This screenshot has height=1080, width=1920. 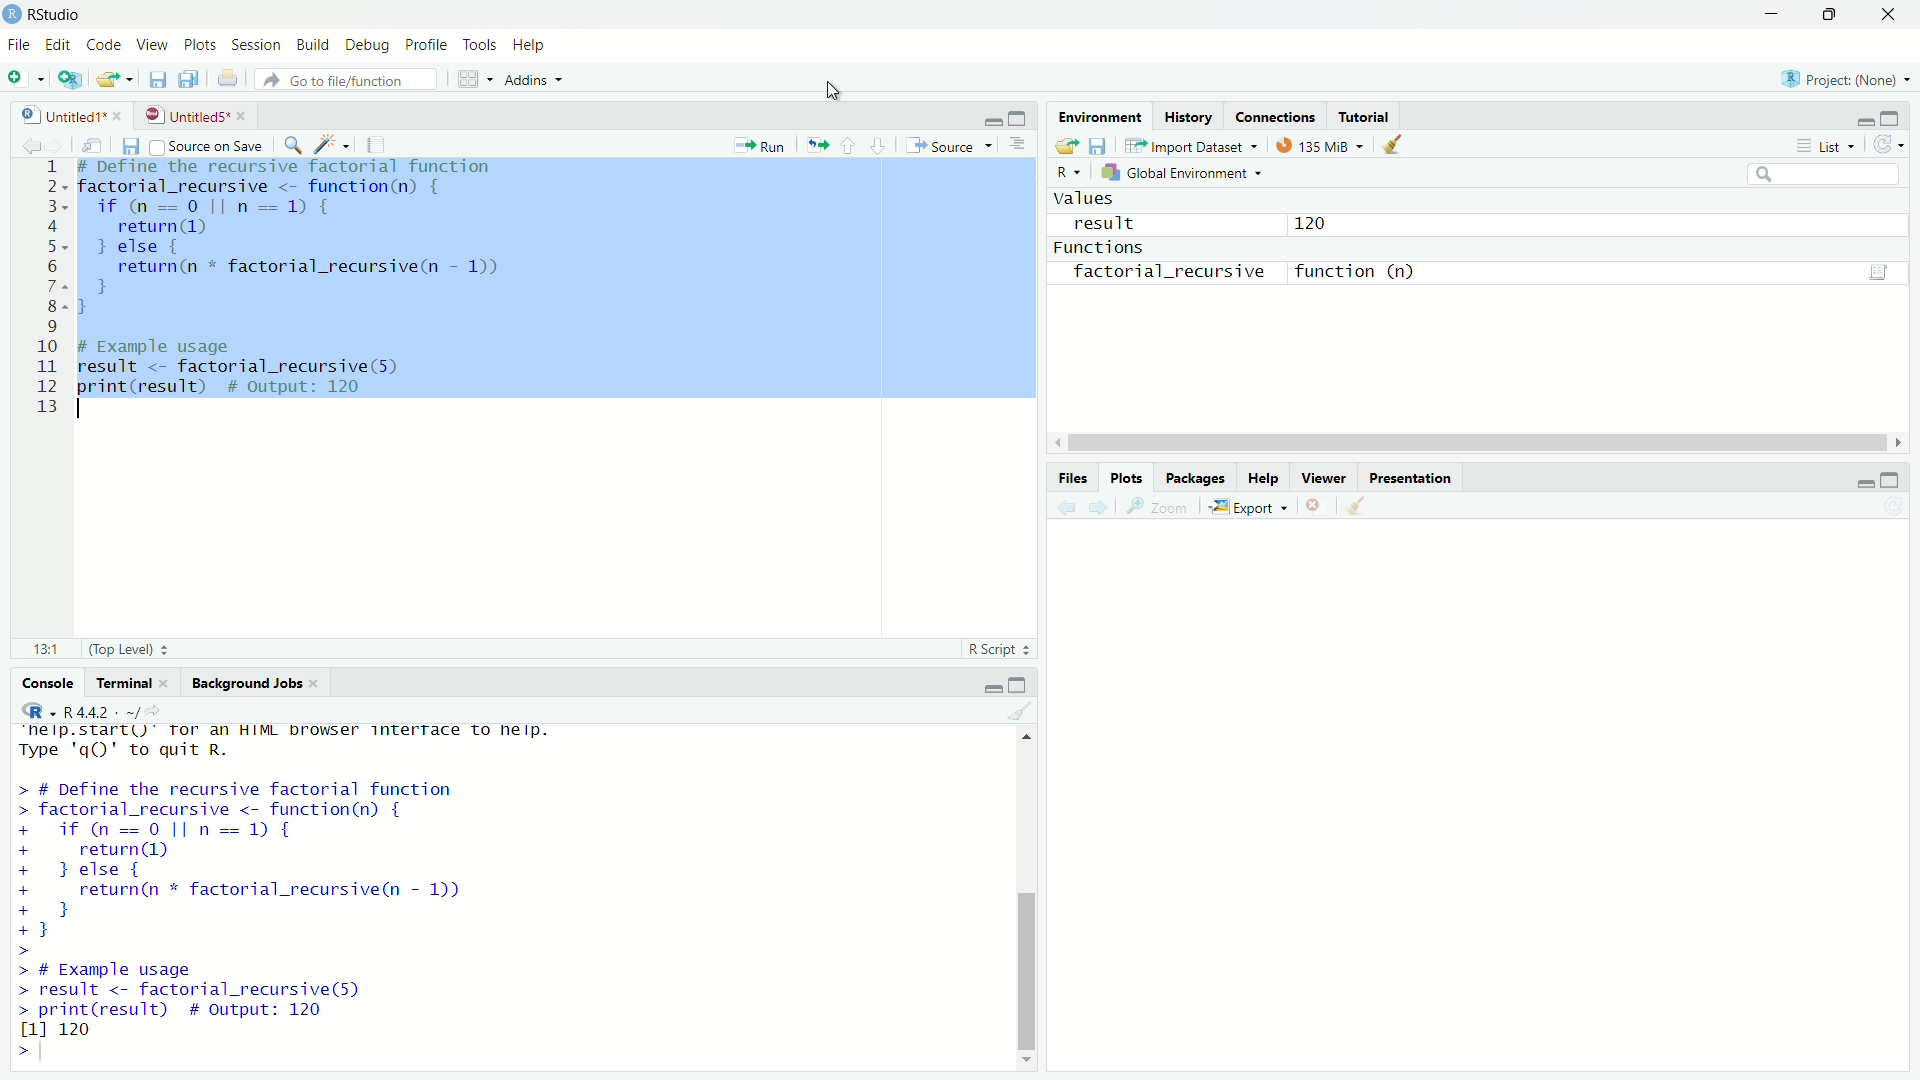 What do you see at coordinates (991, 120) in the screenshot?
I see `Minimze` at bounding box center [991, 120].